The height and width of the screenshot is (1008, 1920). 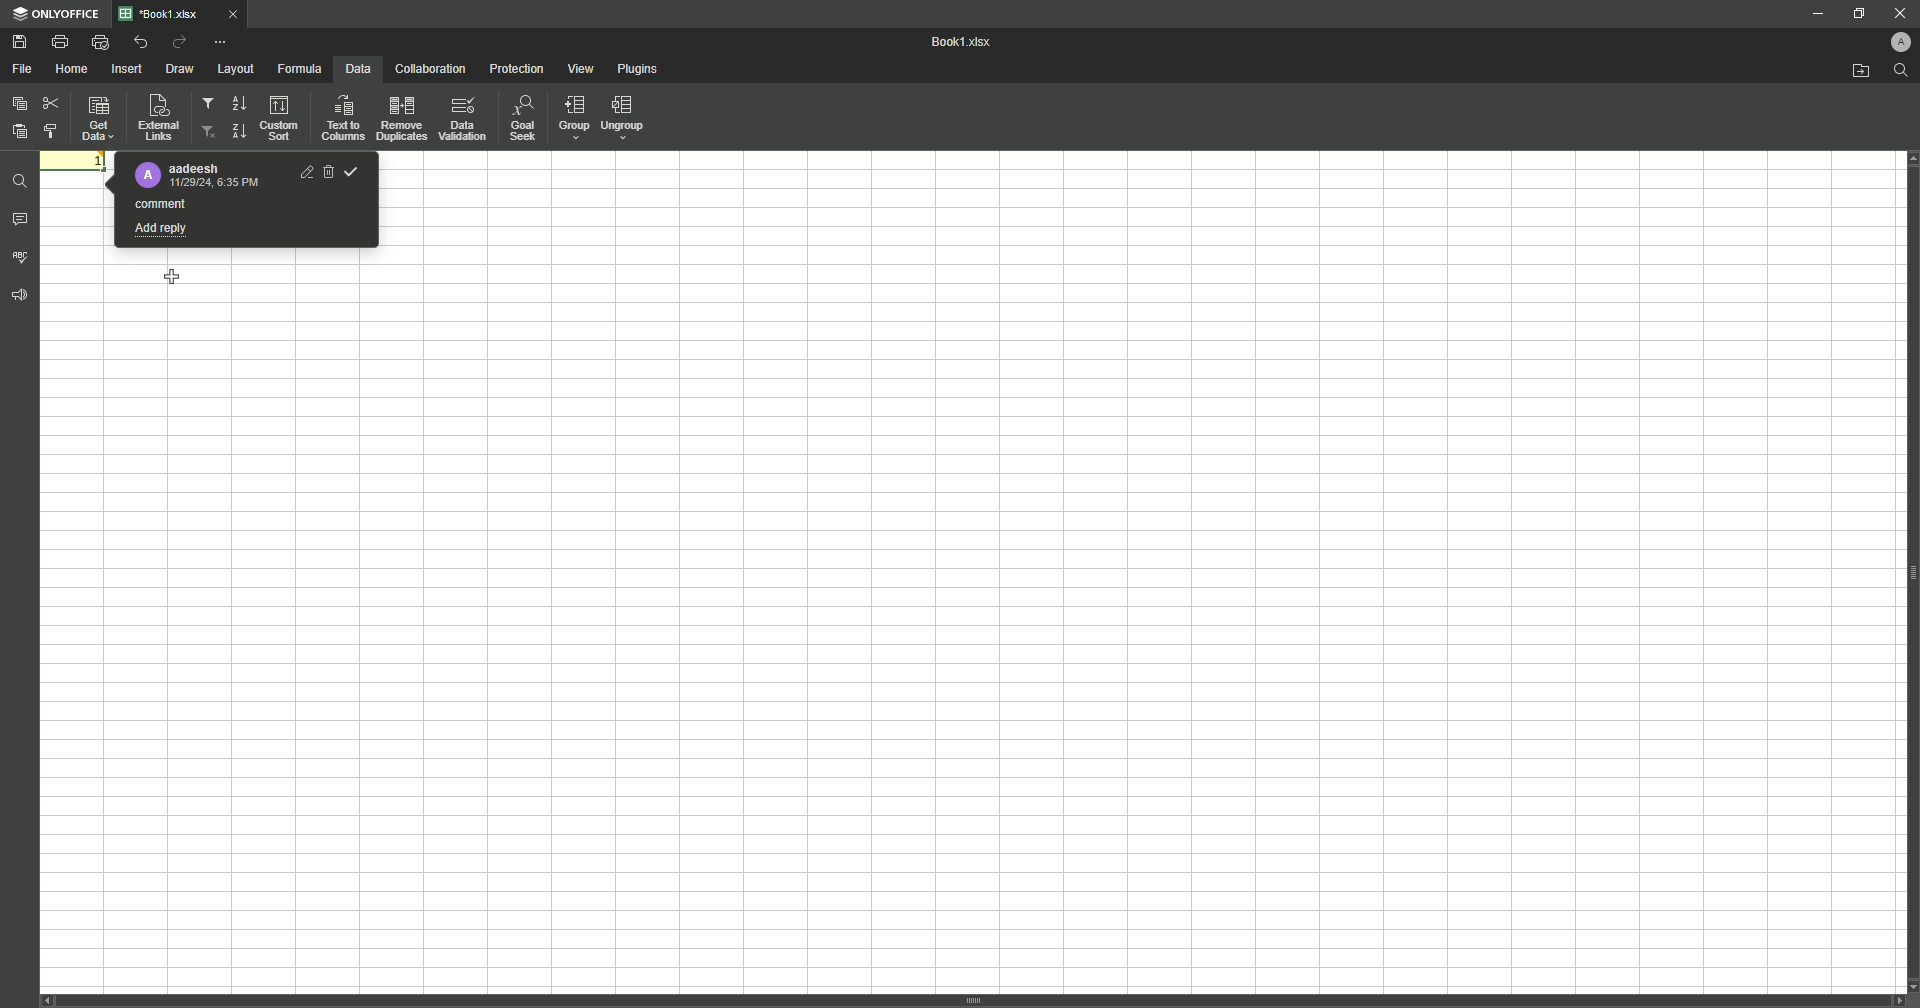 What do you see at coordinates (237, 131) in the screenshot?
I see `Sort Up` at bounding box center [237, 131].